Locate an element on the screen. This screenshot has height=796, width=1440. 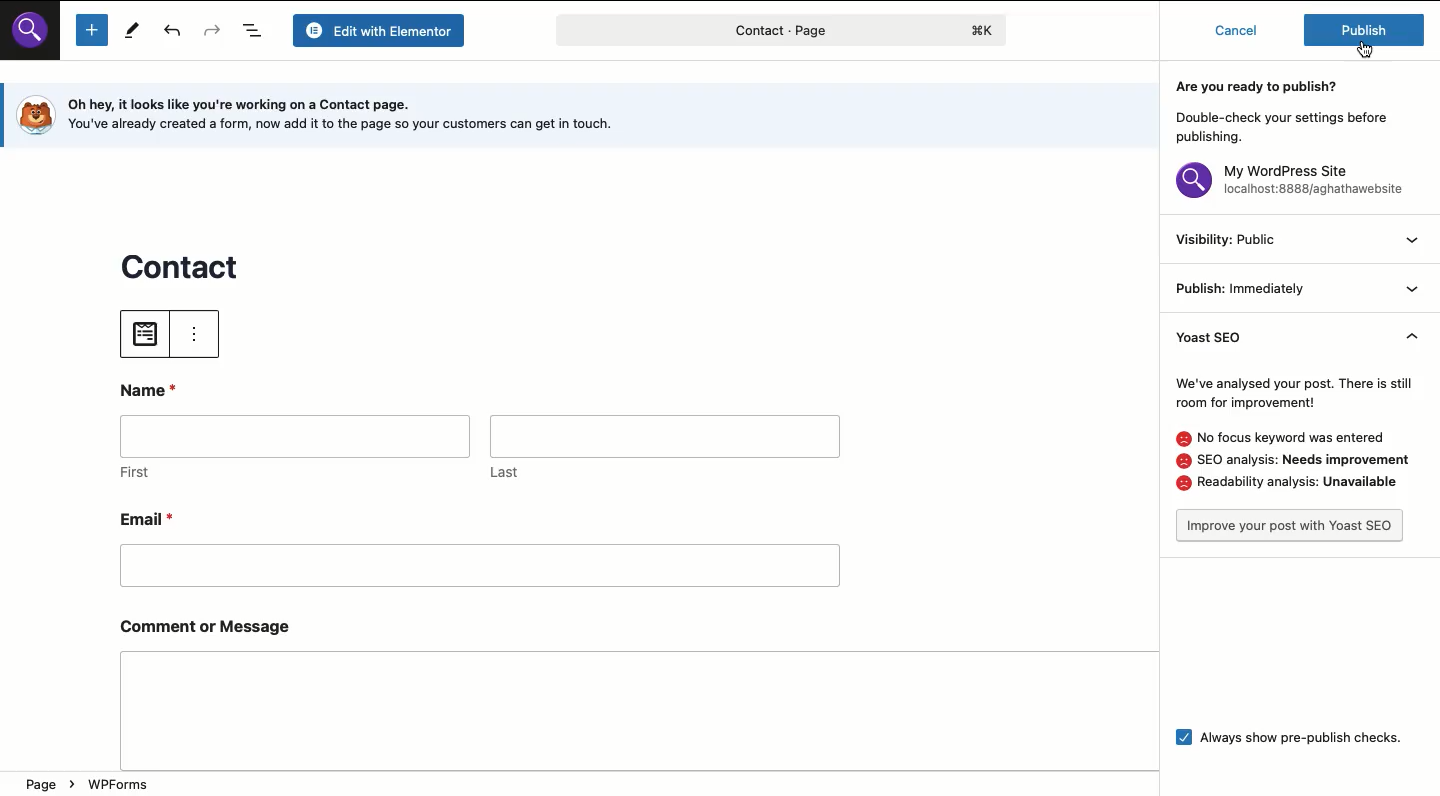
view menu is located at coordinates (207, 340).